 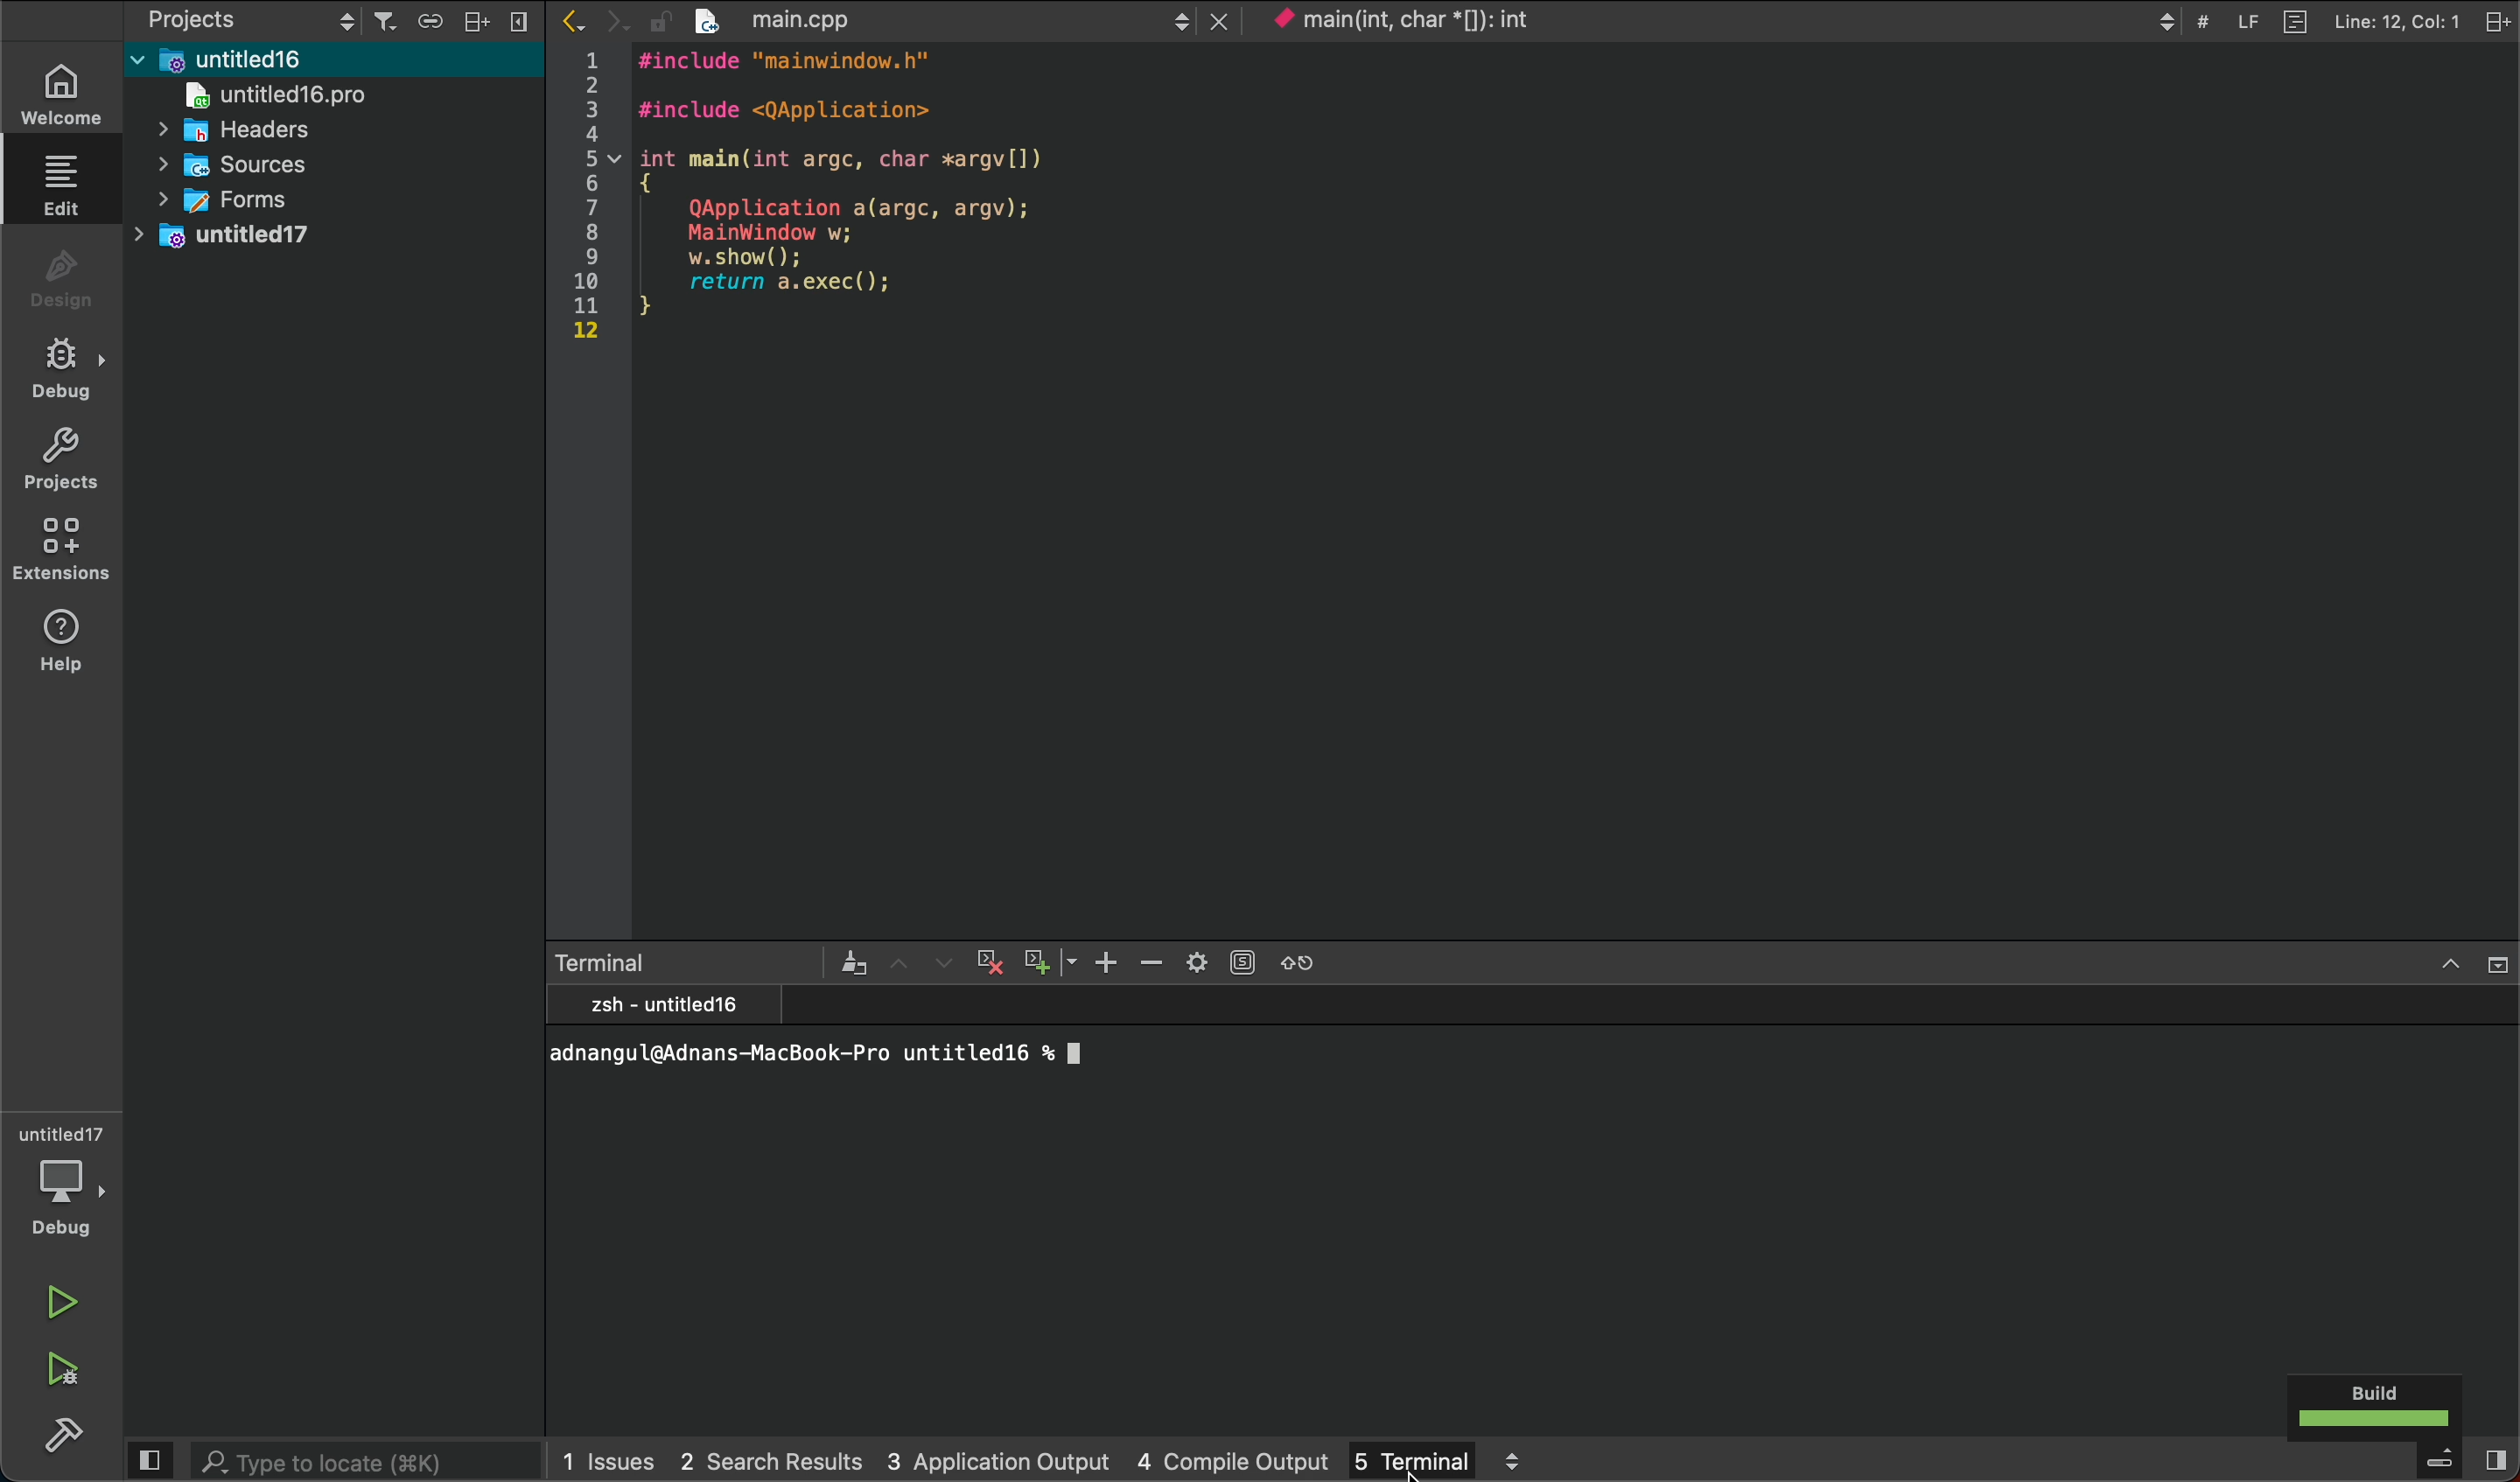 I want to click on zsh - untitled 16, so click(x=668, y=1006).